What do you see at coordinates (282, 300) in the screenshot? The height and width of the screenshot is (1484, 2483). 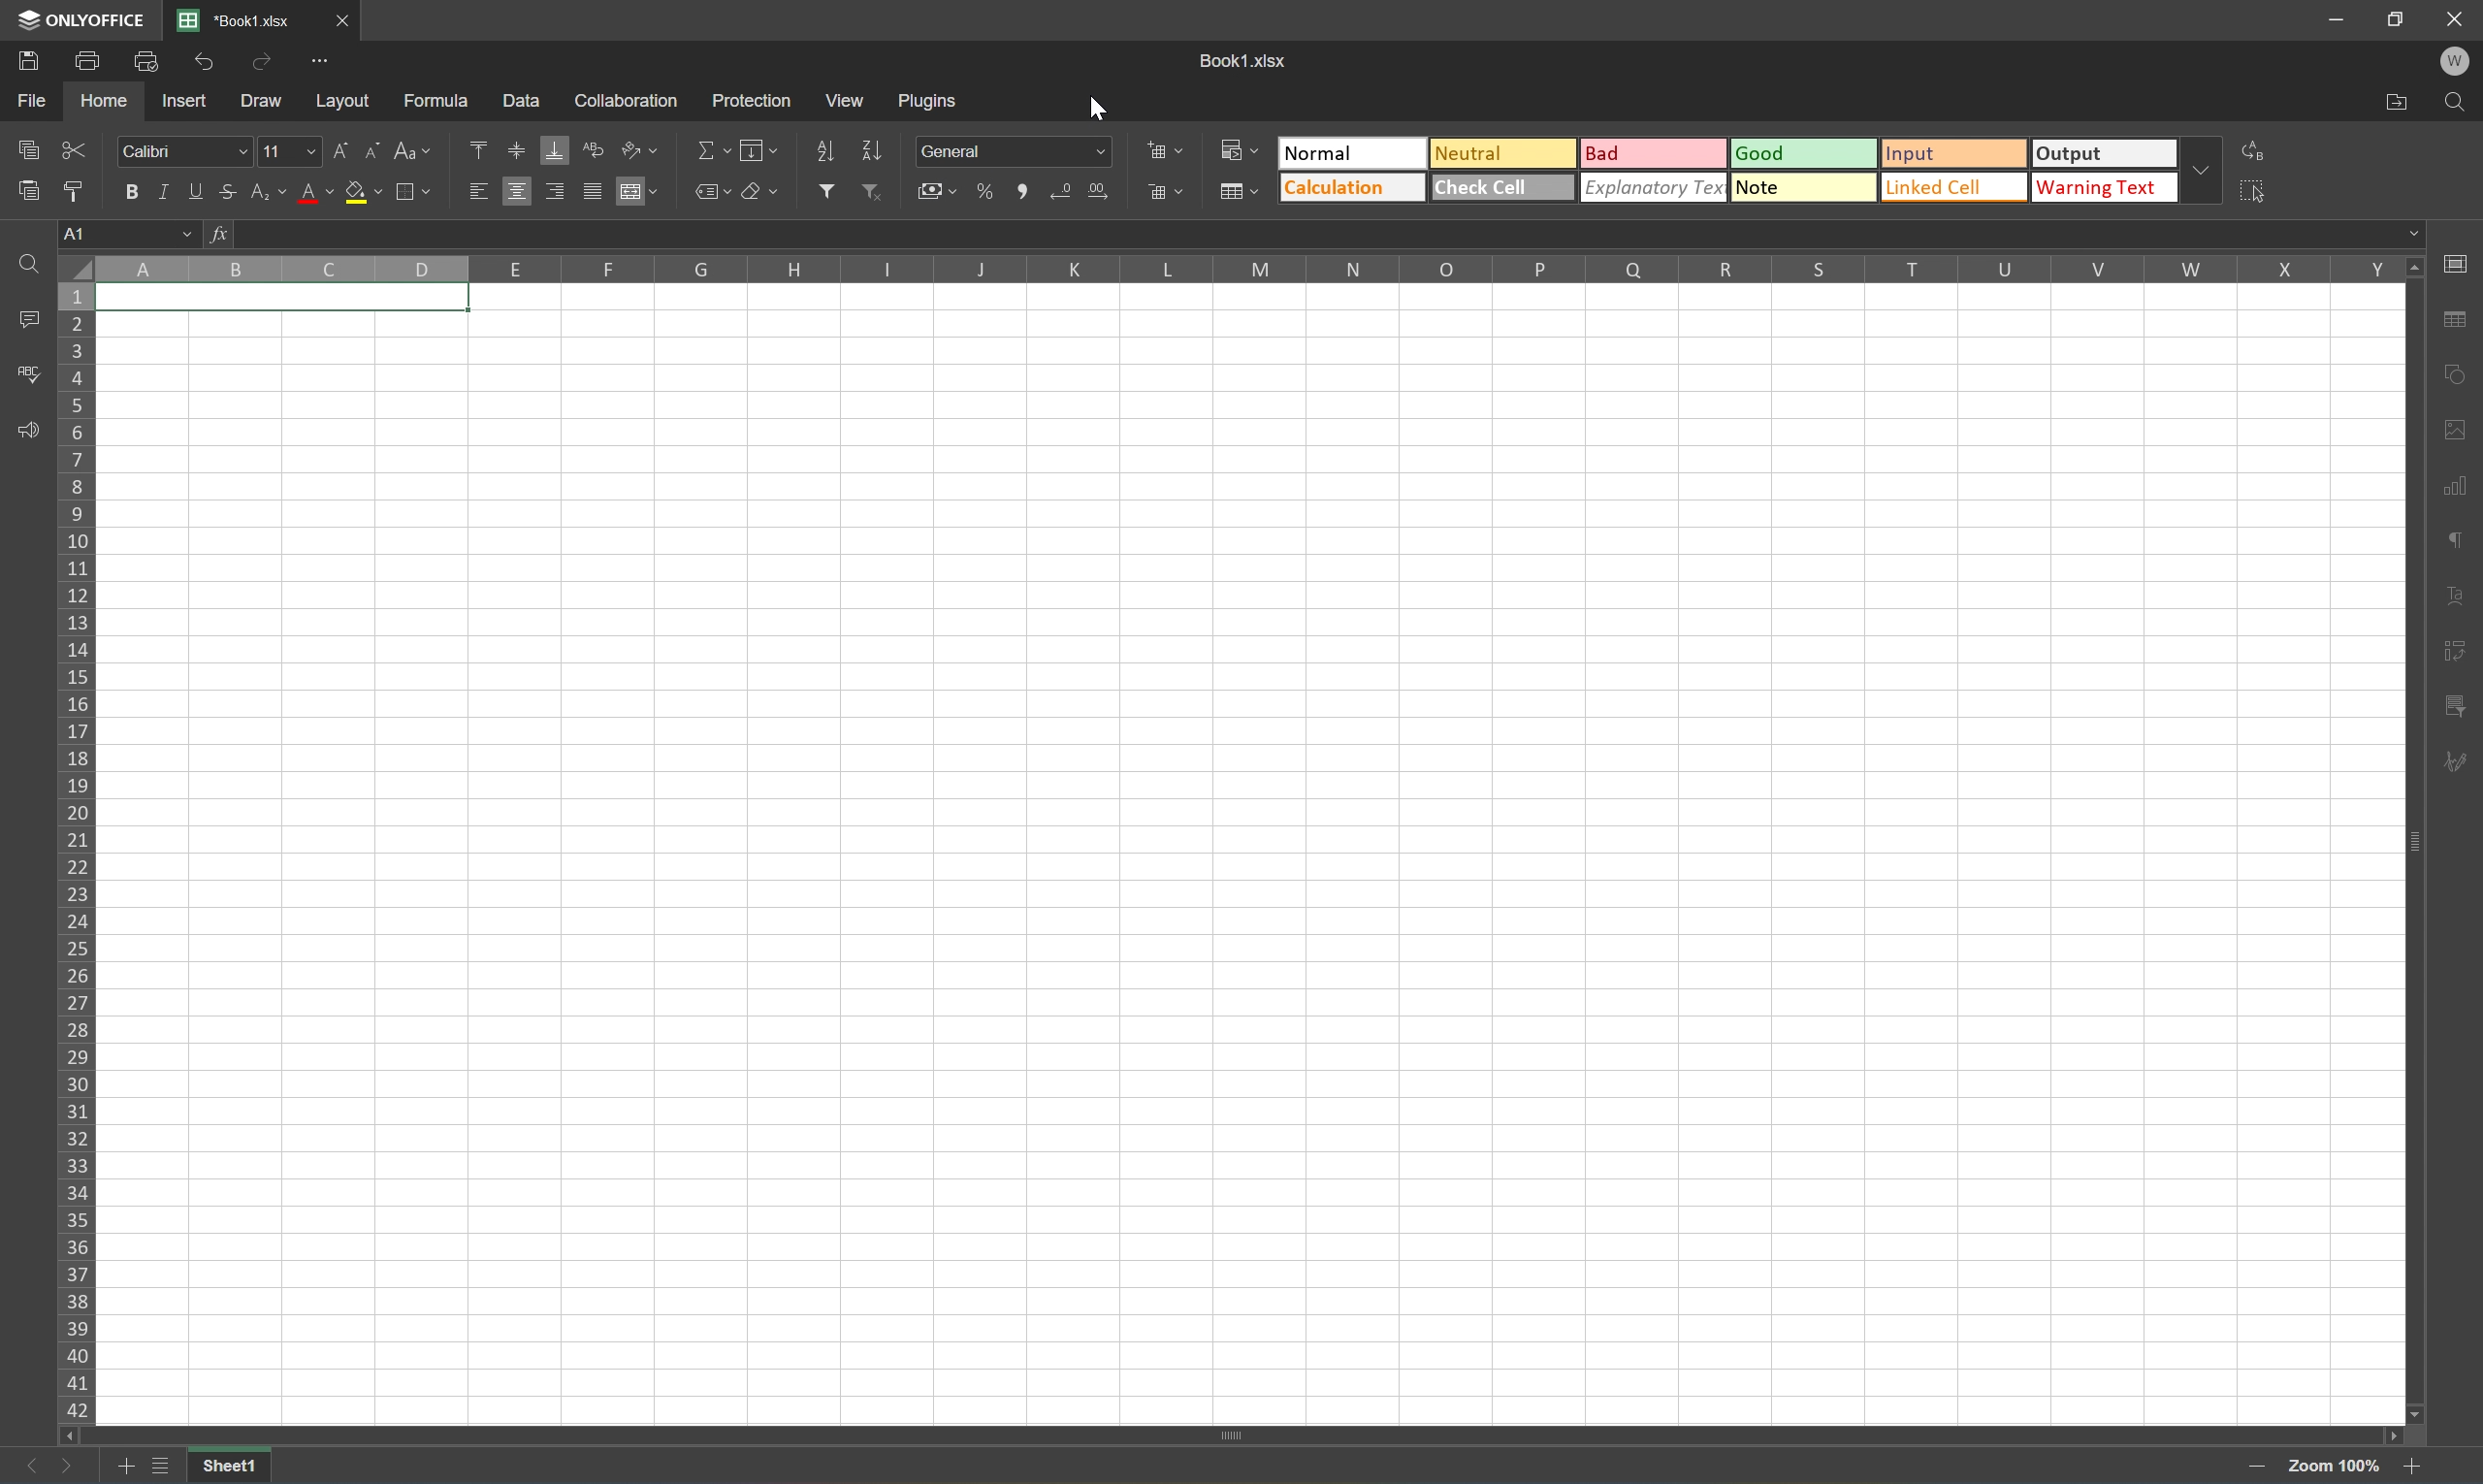 I see `Merged Cells` at bounding box center [282, 300].